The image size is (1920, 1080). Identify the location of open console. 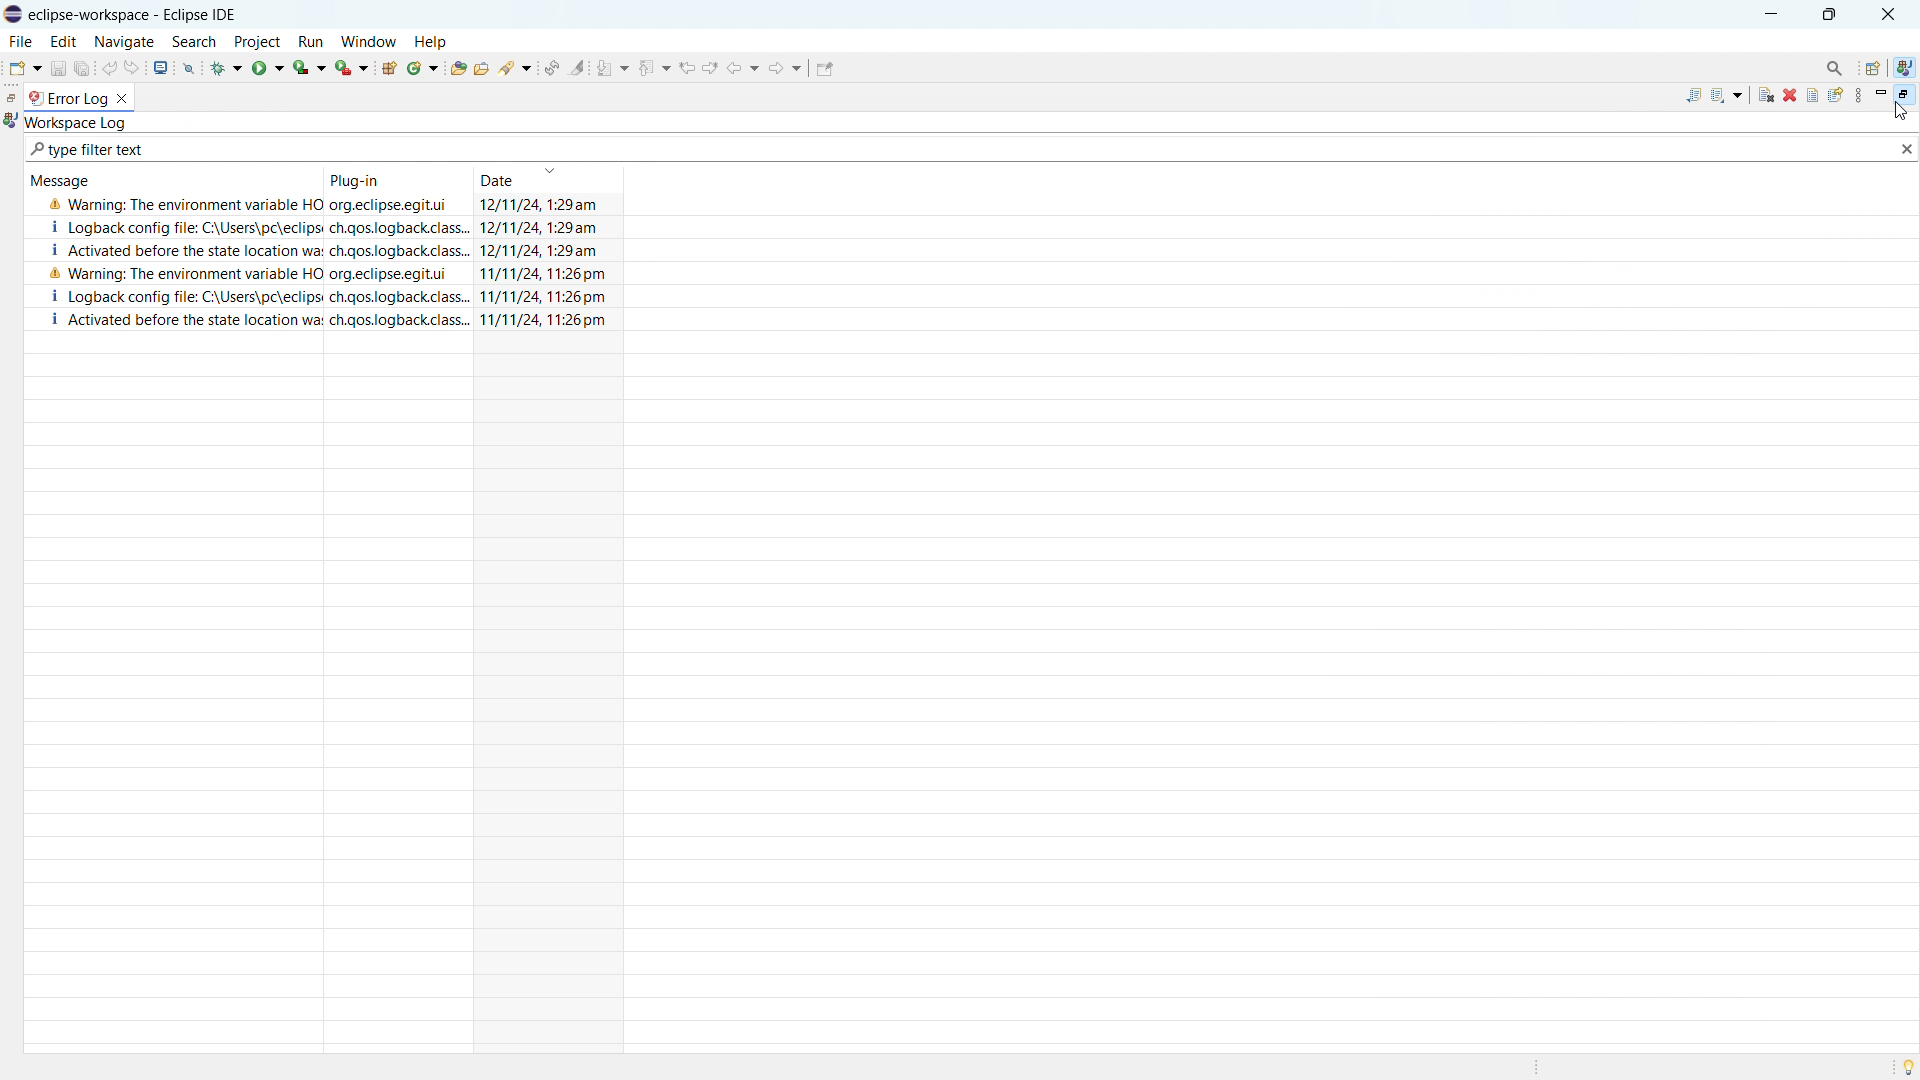
(160, 68).